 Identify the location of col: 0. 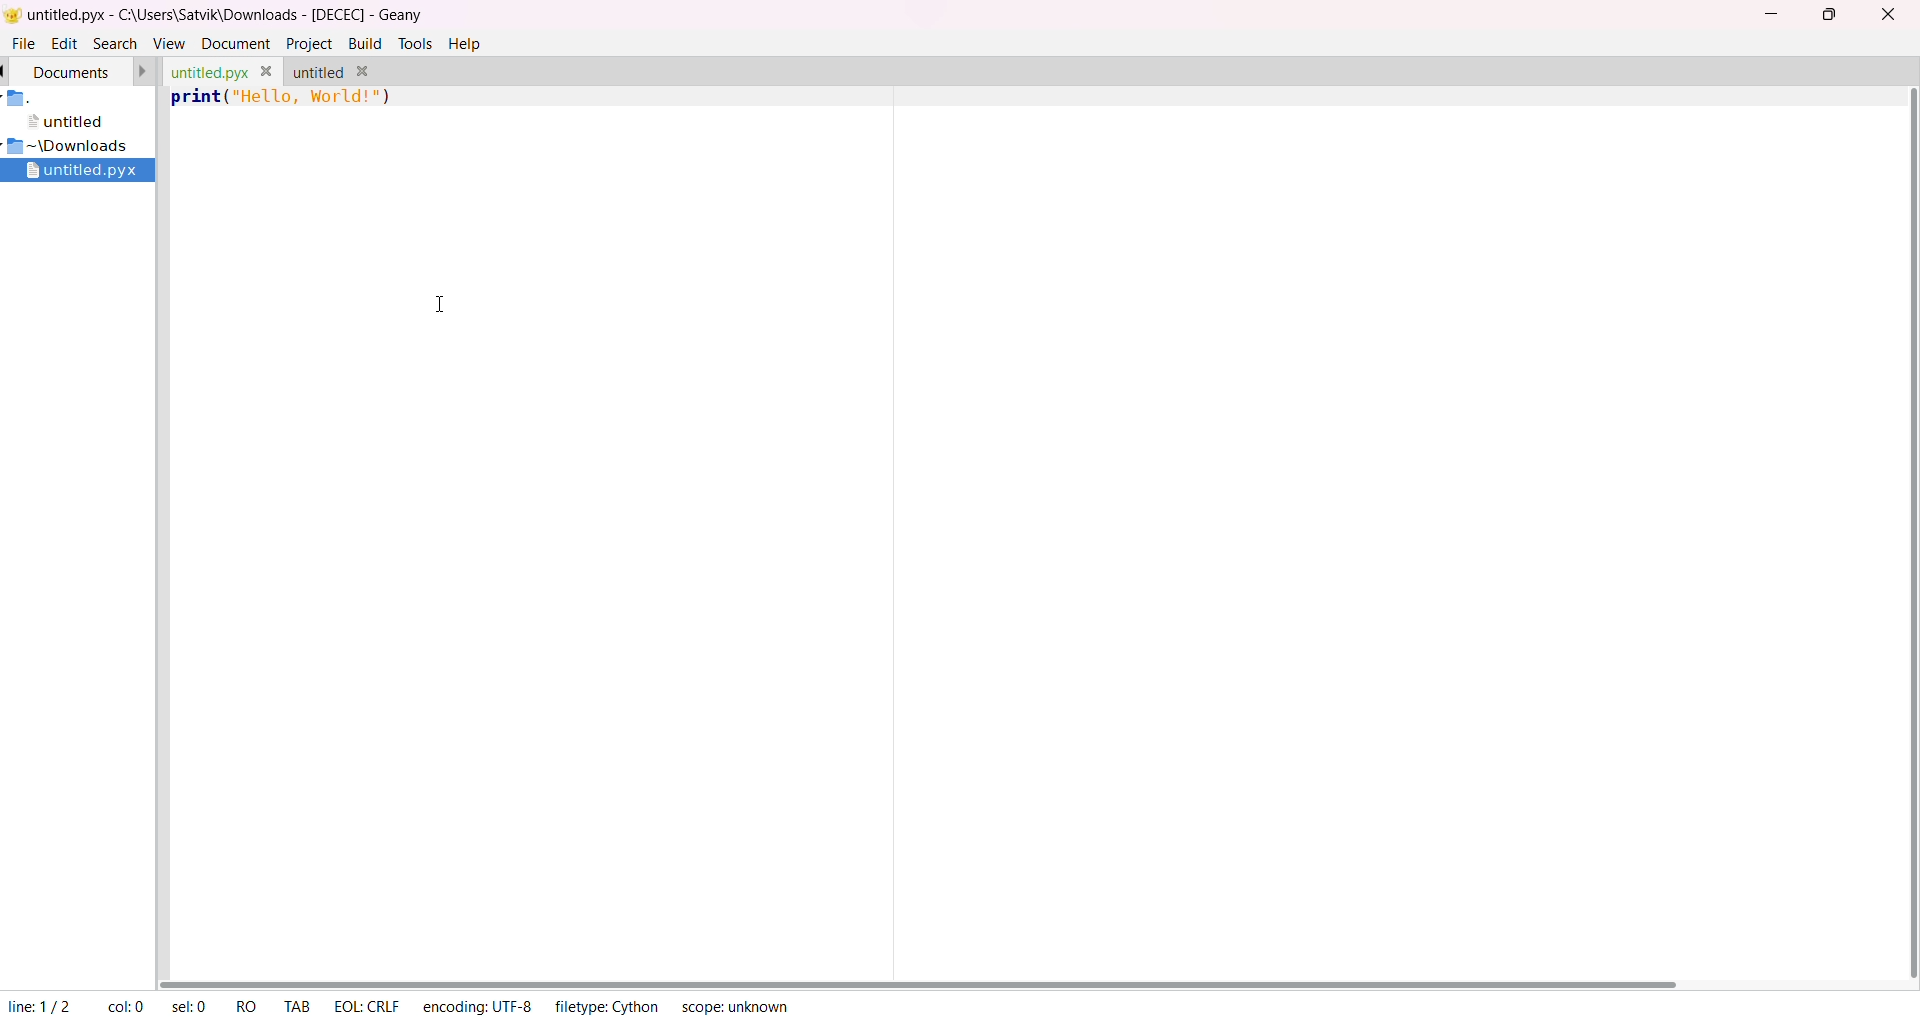
(122, 1005).